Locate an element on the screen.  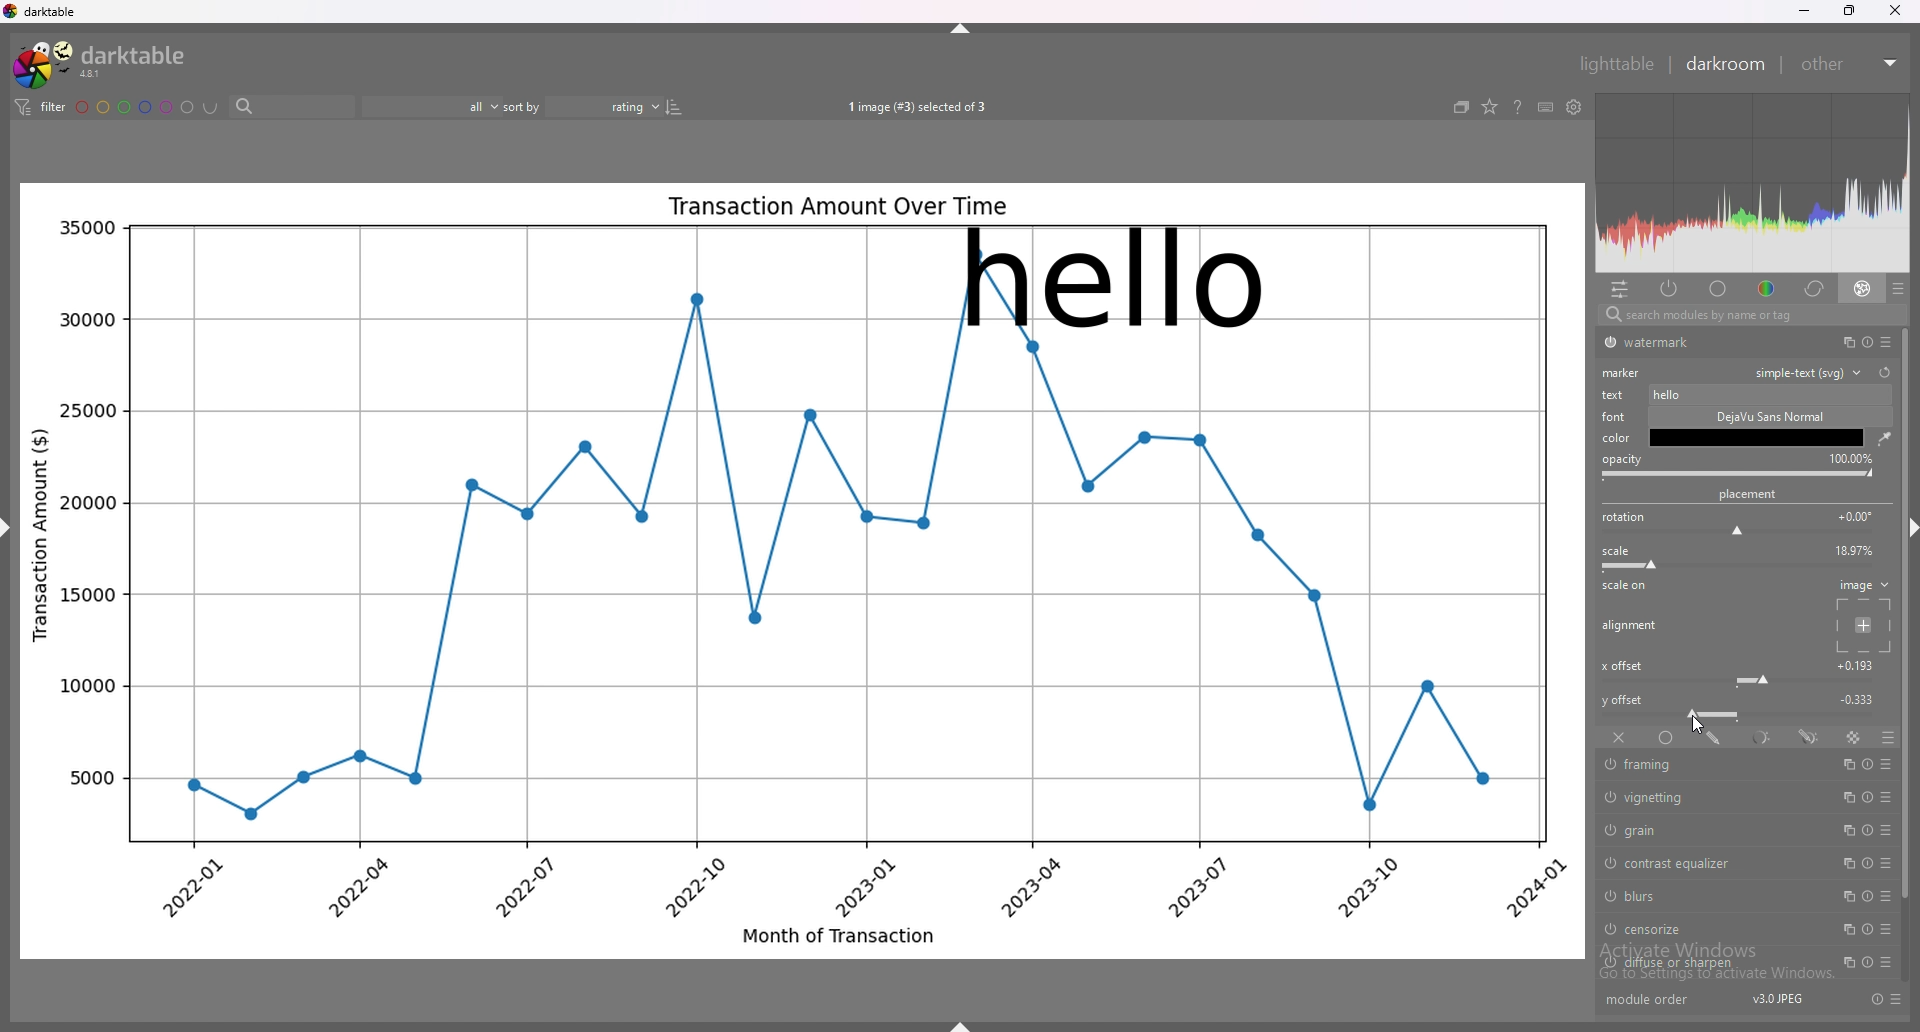
x offset bar is located at coordinates (1739, 683).